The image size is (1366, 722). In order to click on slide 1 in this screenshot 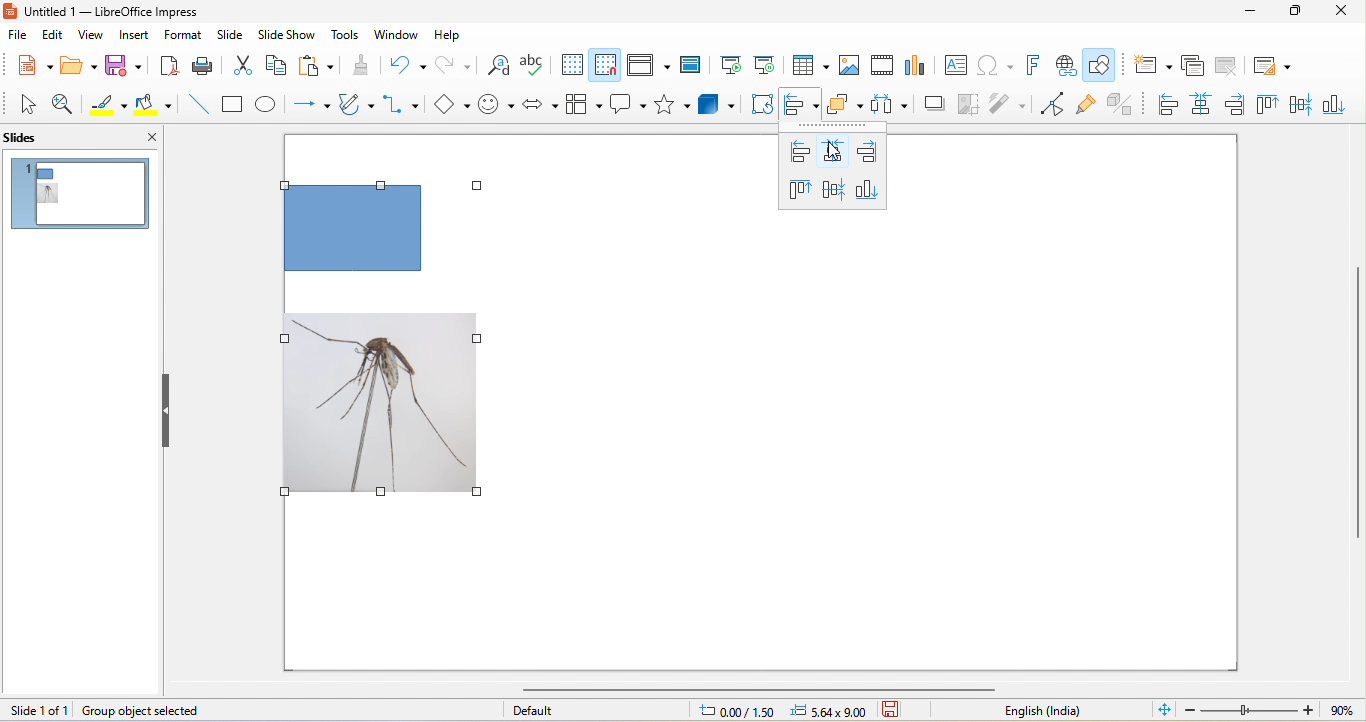, I will do `click(82, 195)`.